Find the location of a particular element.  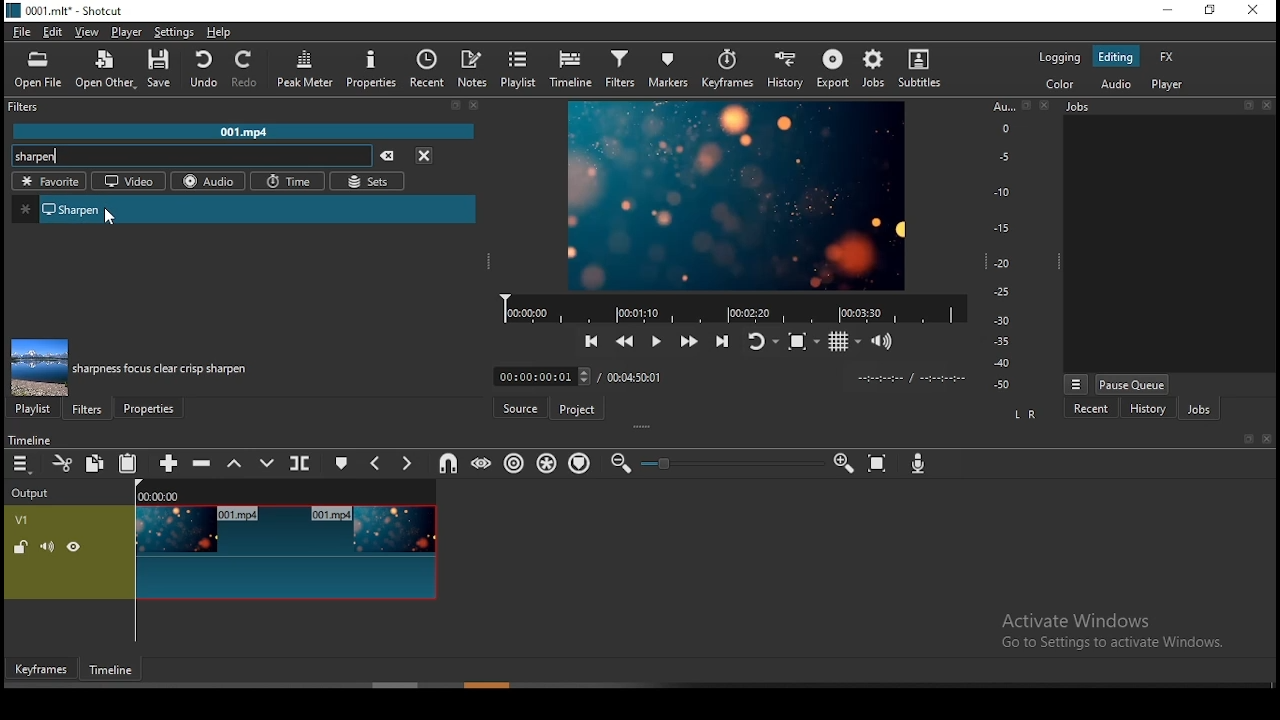

zoom in or zoom out slider is located at coordinates (731, 462).